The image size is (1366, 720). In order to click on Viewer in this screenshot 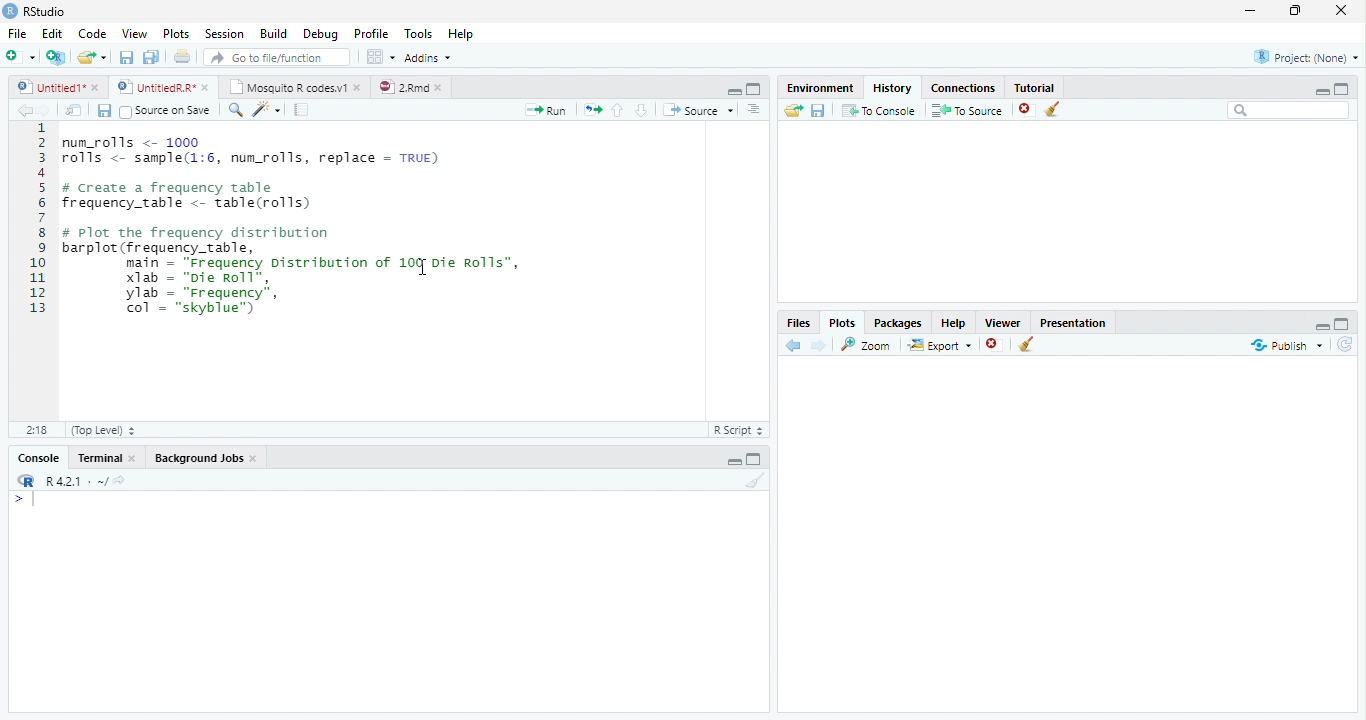, I will do `click(1002, 321)`.